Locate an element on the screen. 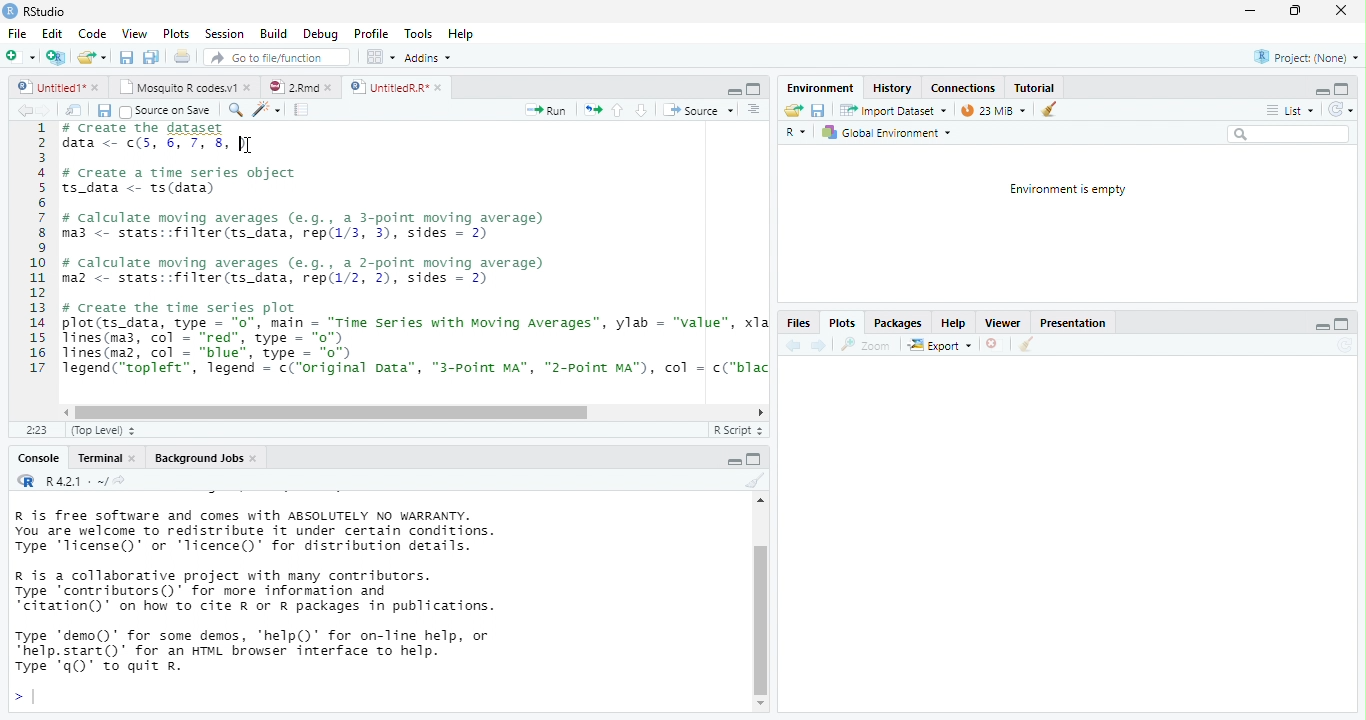 This screenshot has height=720, width=1366. minimize is located at coordinates (1319, 93).